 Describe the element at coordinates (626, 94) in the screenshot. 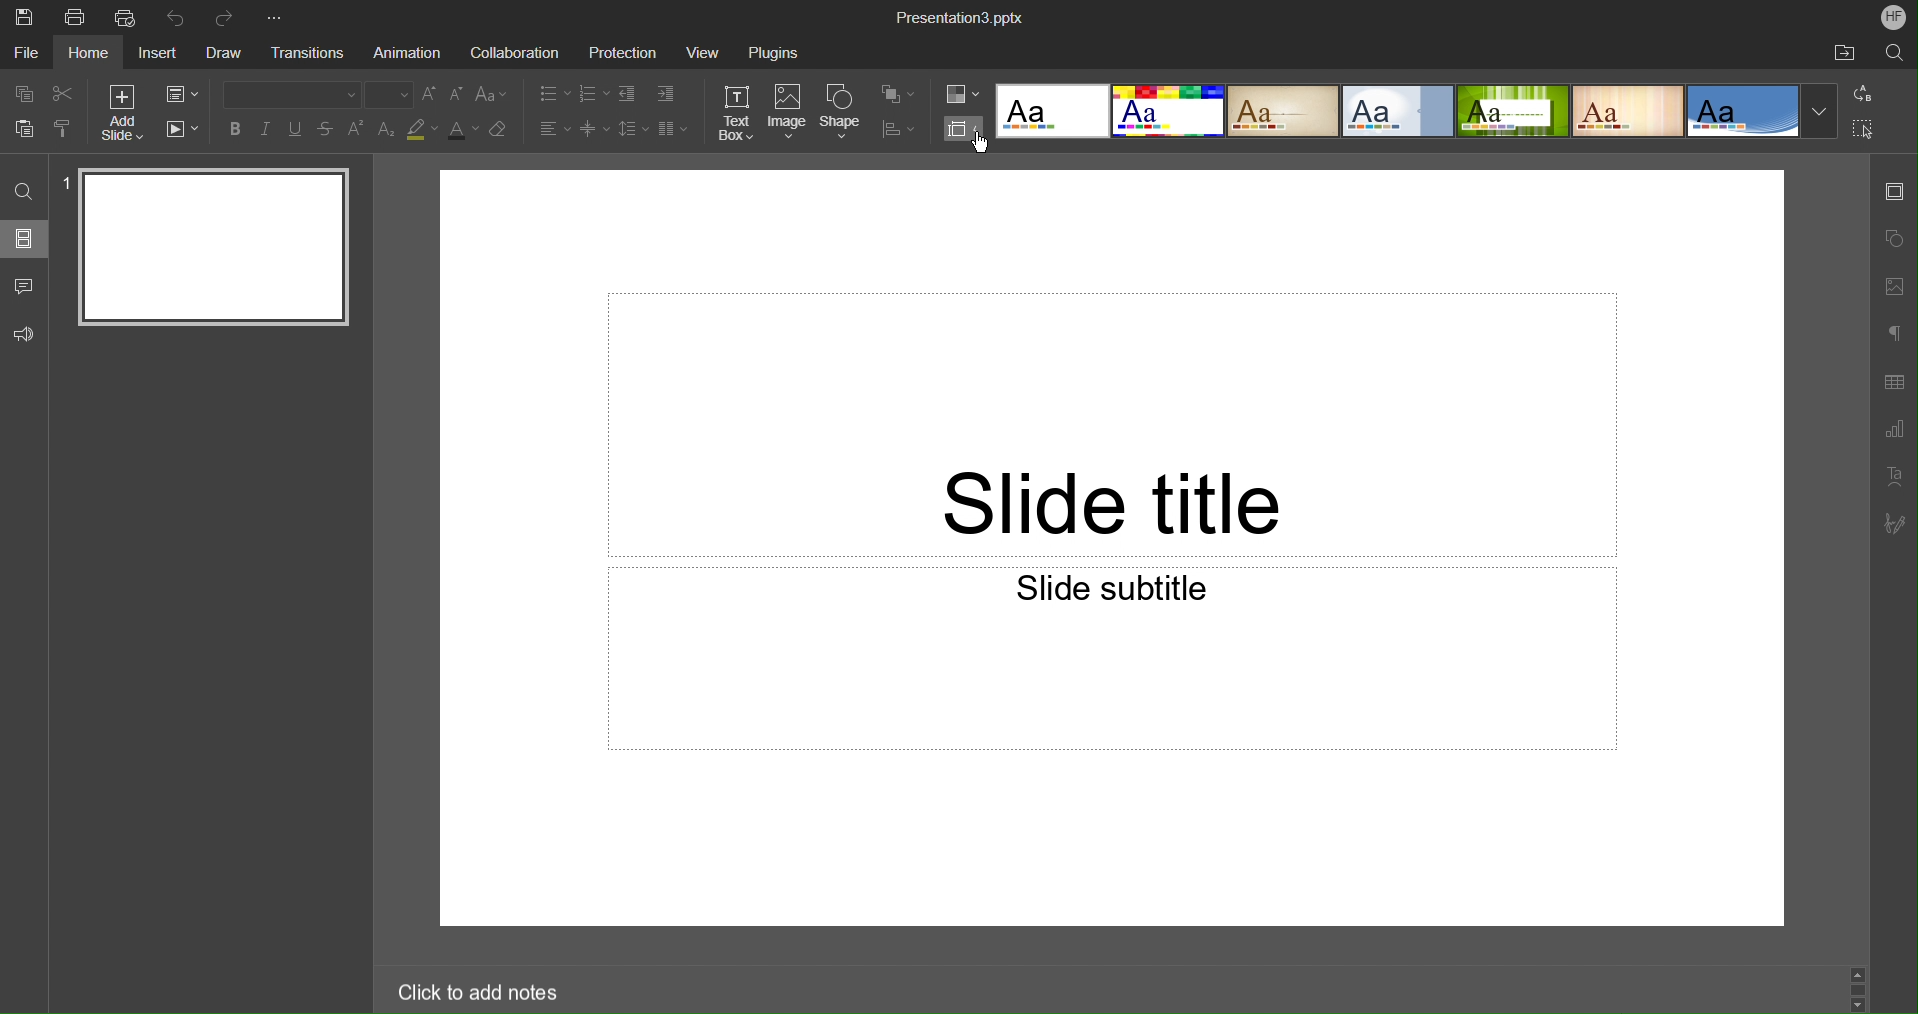

I see `Decrease indent` at that location.